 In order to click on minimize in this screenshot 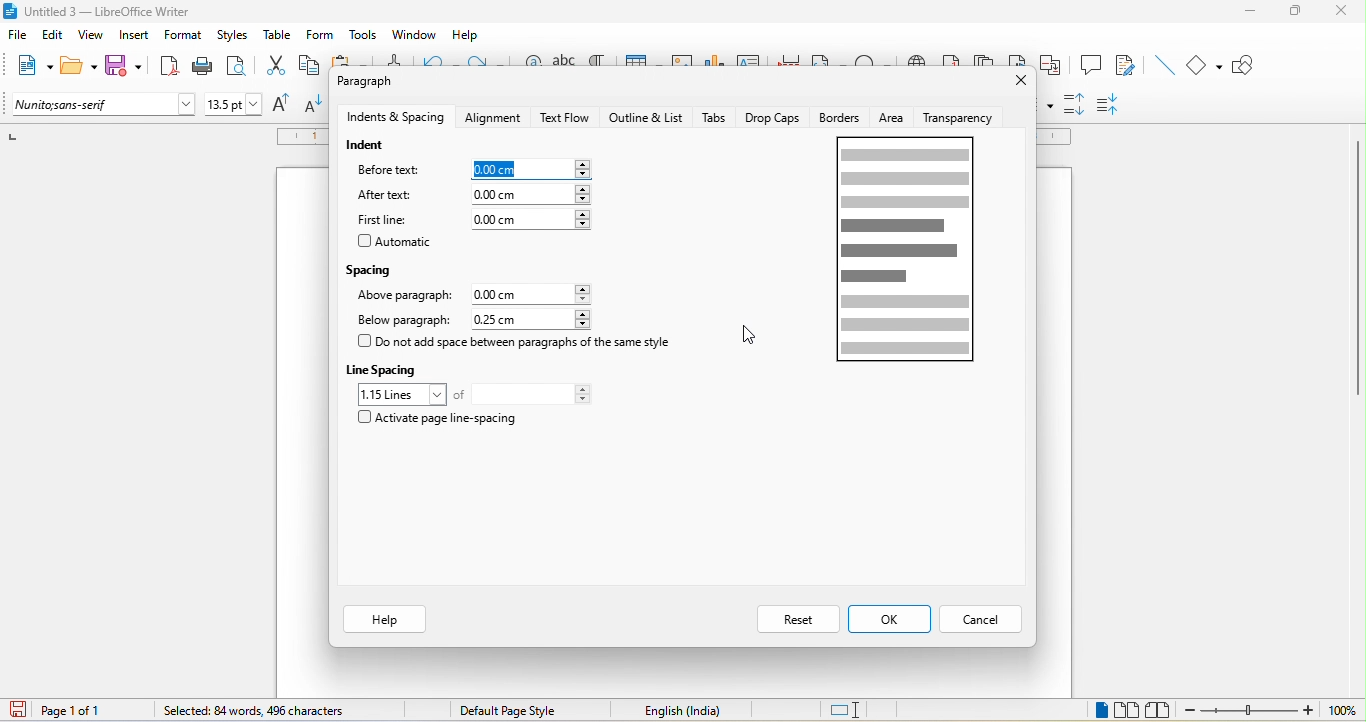, I will do `click(1249, 13)`.